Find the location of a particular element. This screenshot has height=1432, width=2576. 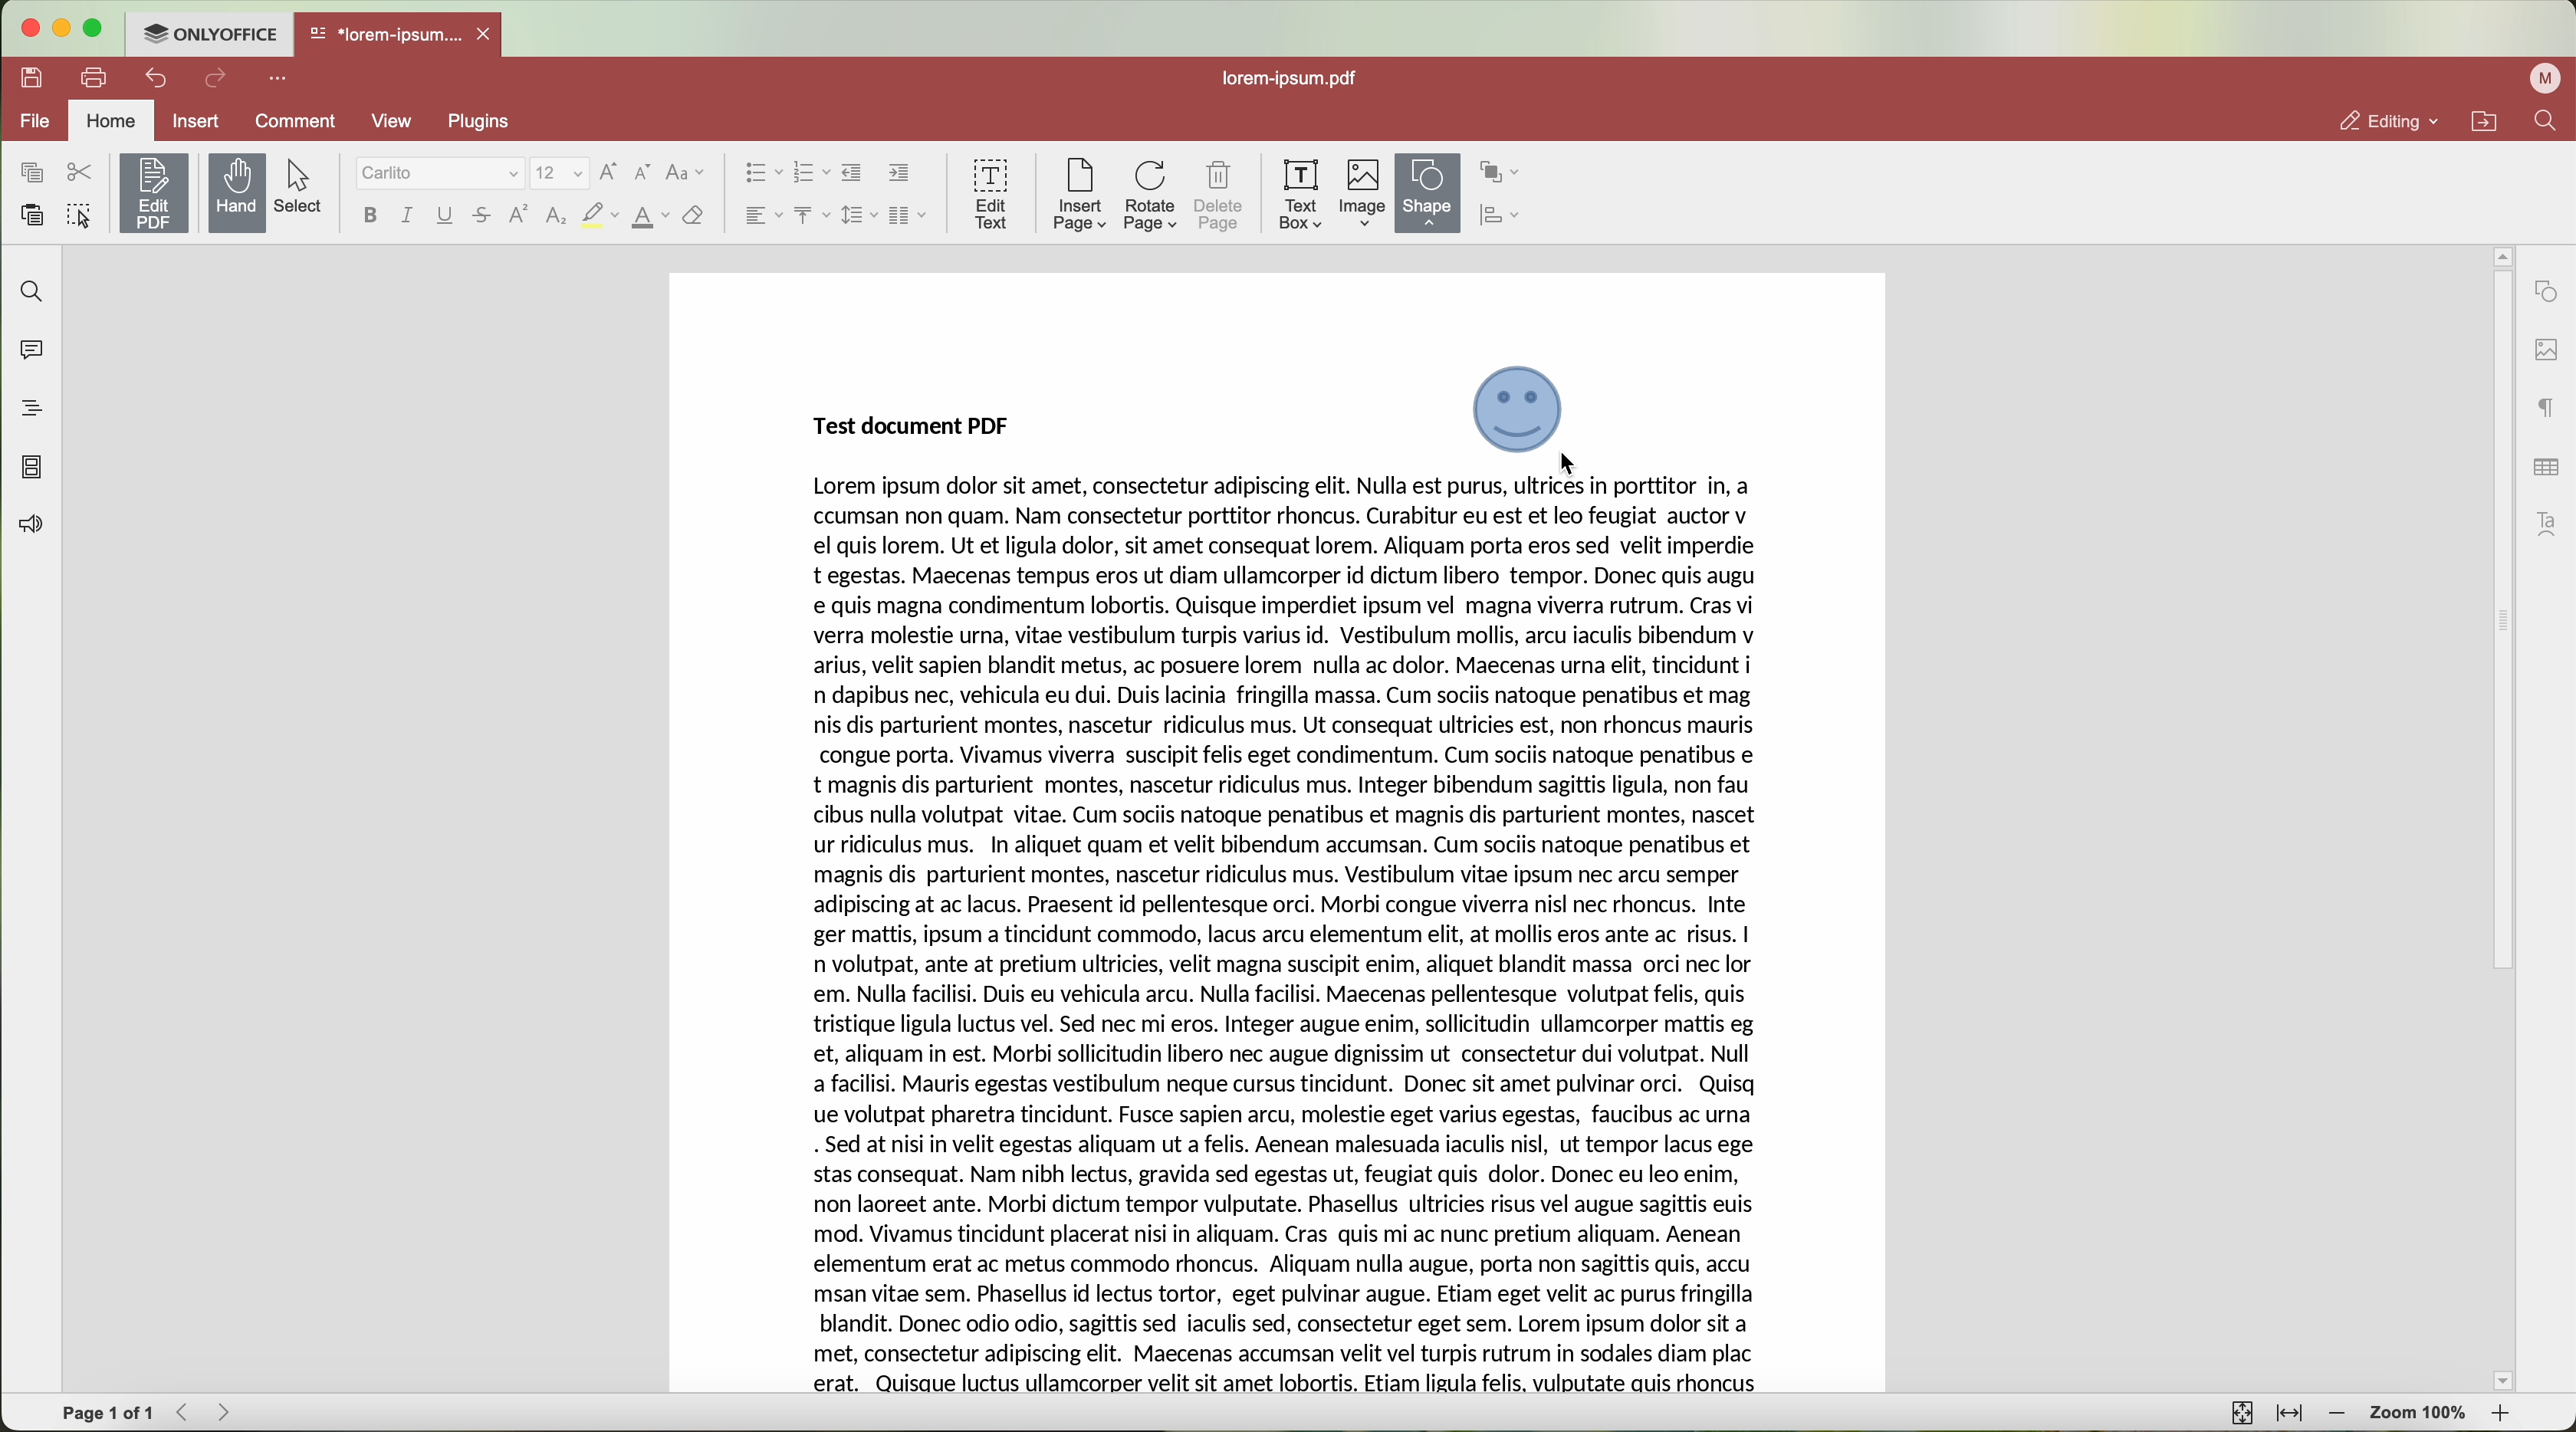

strikeout is located at coordinates (600, 216).